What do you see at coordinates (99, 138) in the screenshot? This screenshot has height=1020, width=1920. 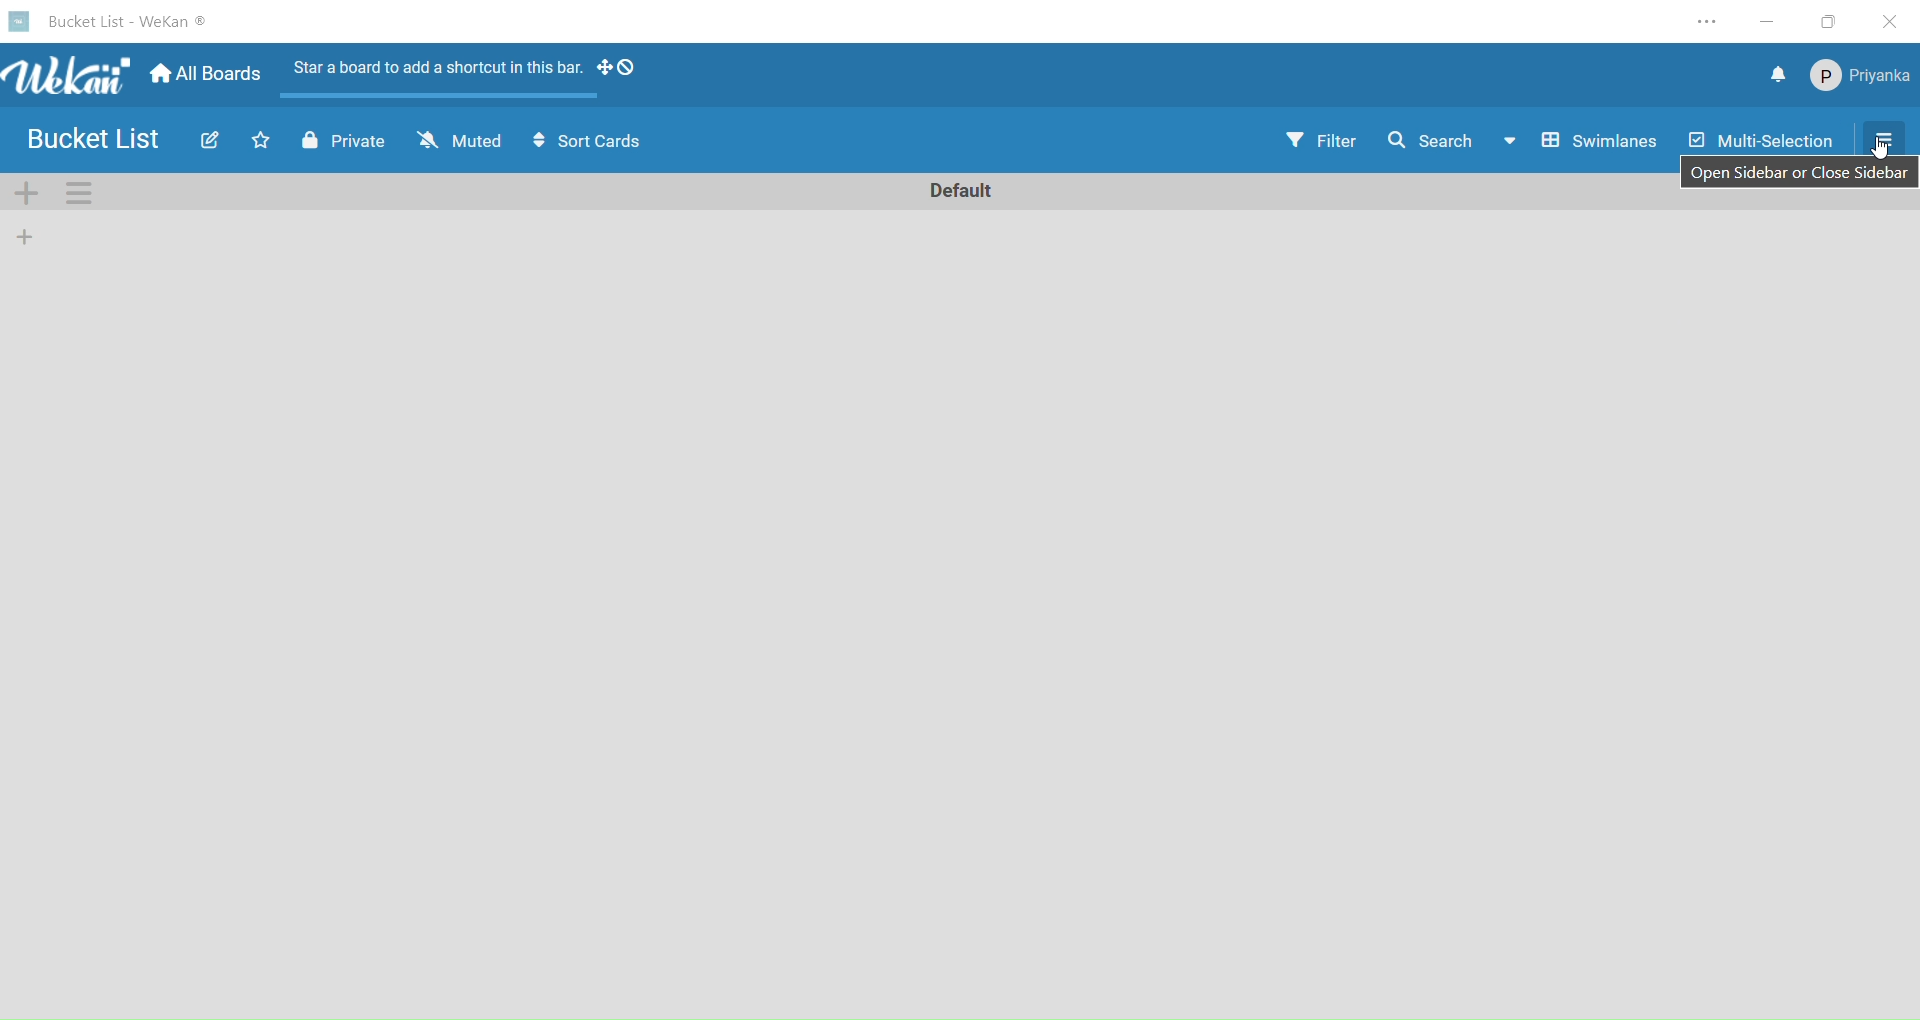 I see `board name` at bounding box center [99, 138].